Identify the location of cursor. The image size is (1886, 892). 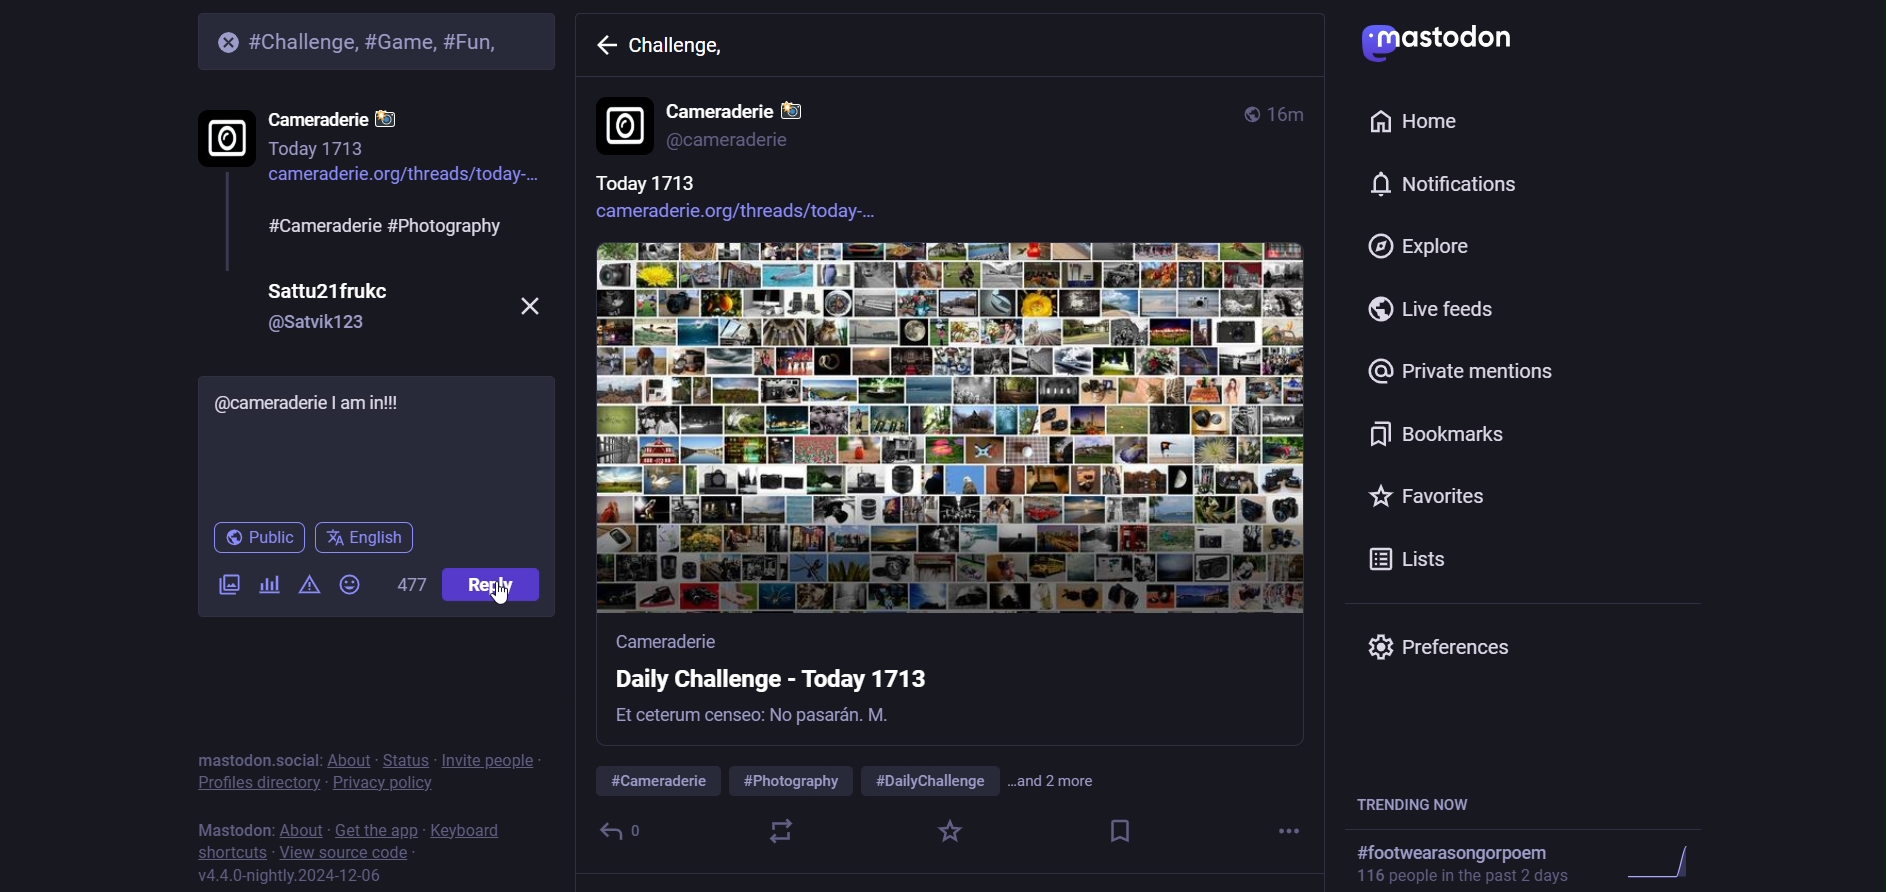
(496, 599).